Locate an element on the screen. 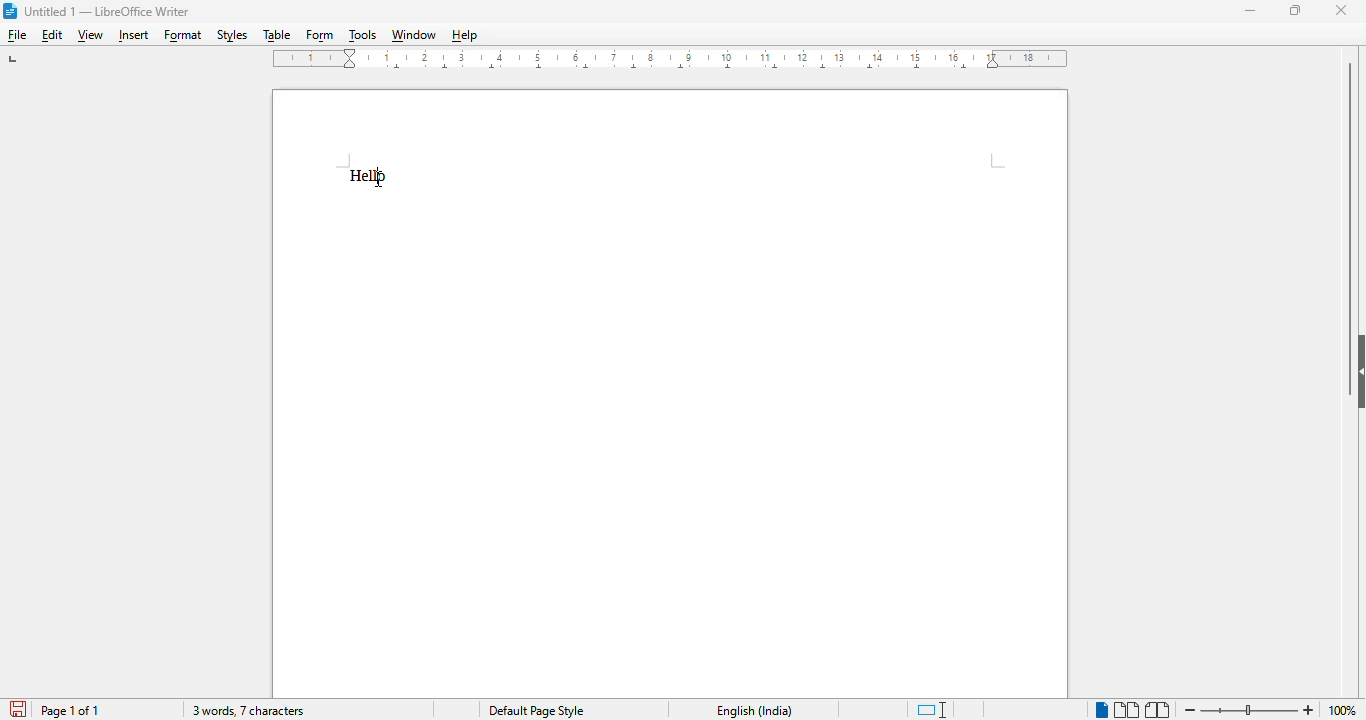 The image size is (1366, 720). zoom is located at coordinates (1249, 709).